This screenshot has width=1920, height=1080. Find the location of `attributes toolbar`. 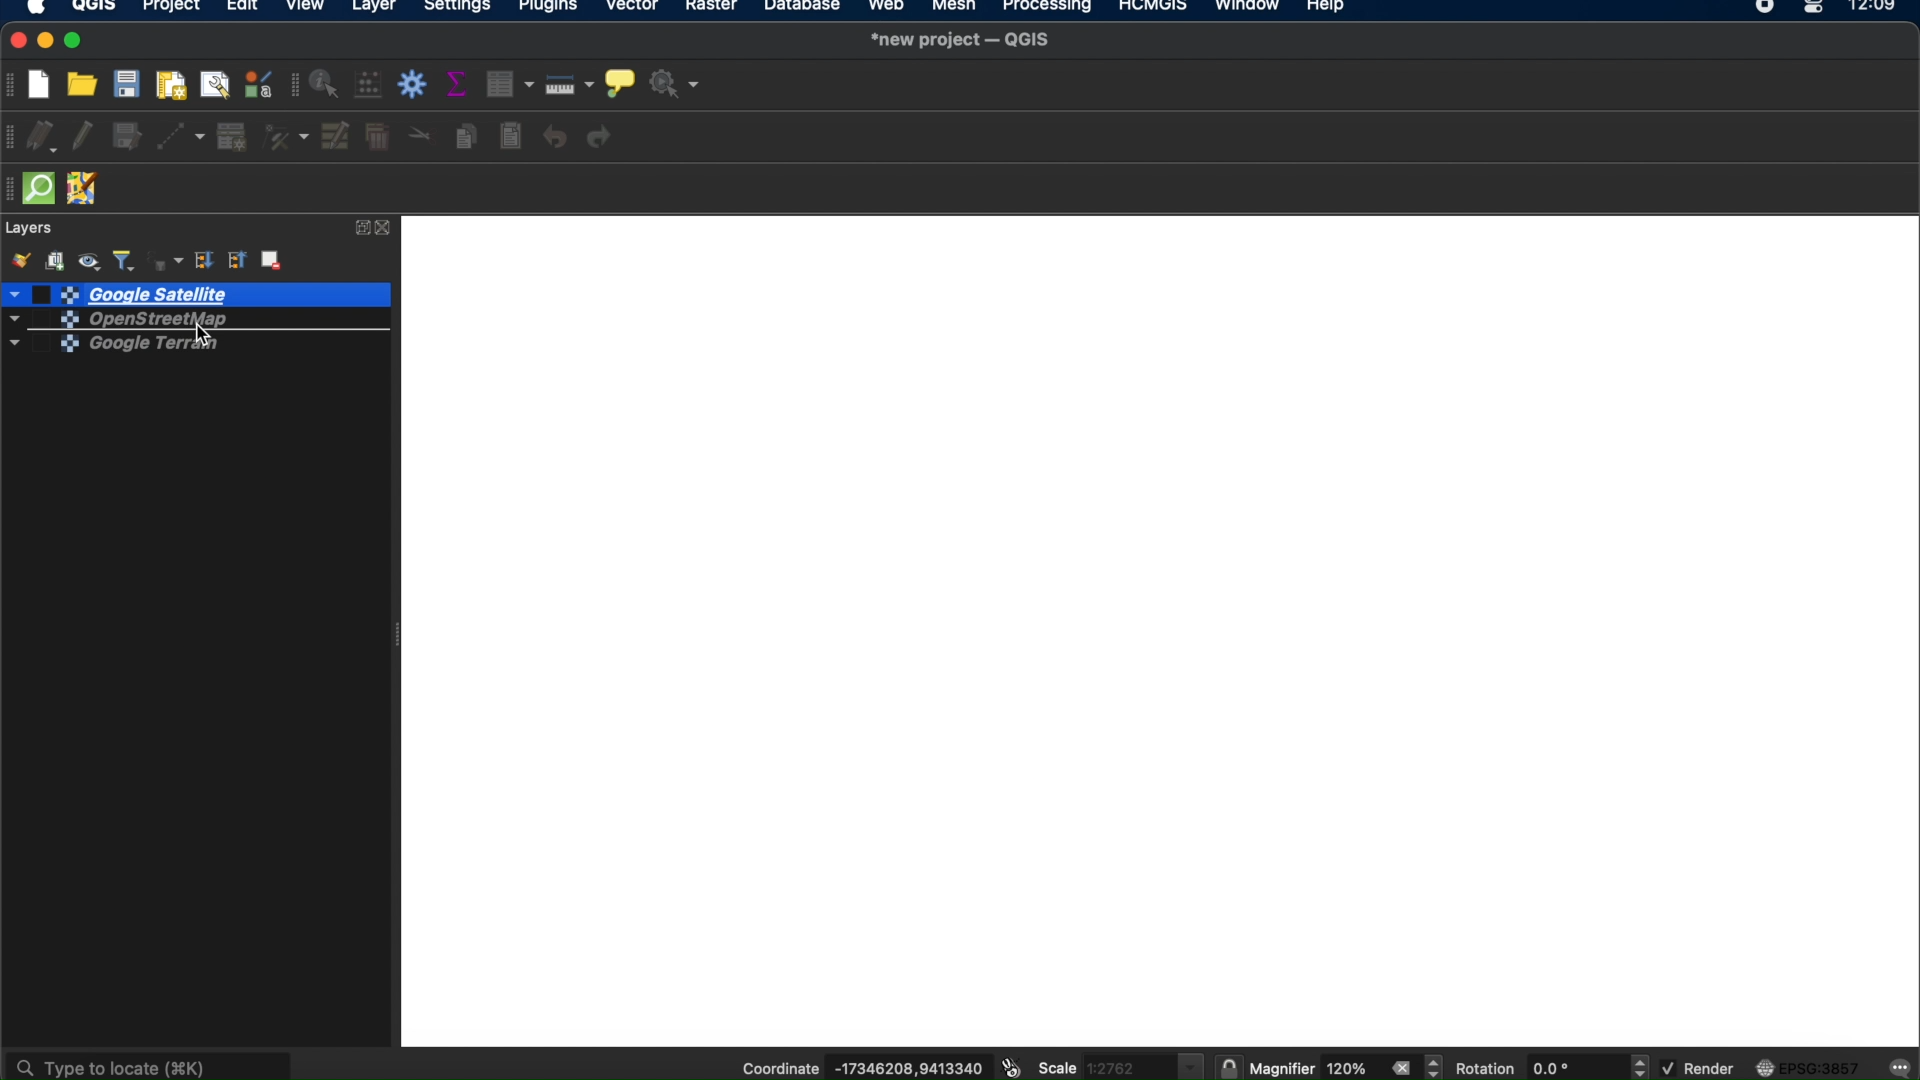

attributes toolbar is located at coordinates (291, 86).